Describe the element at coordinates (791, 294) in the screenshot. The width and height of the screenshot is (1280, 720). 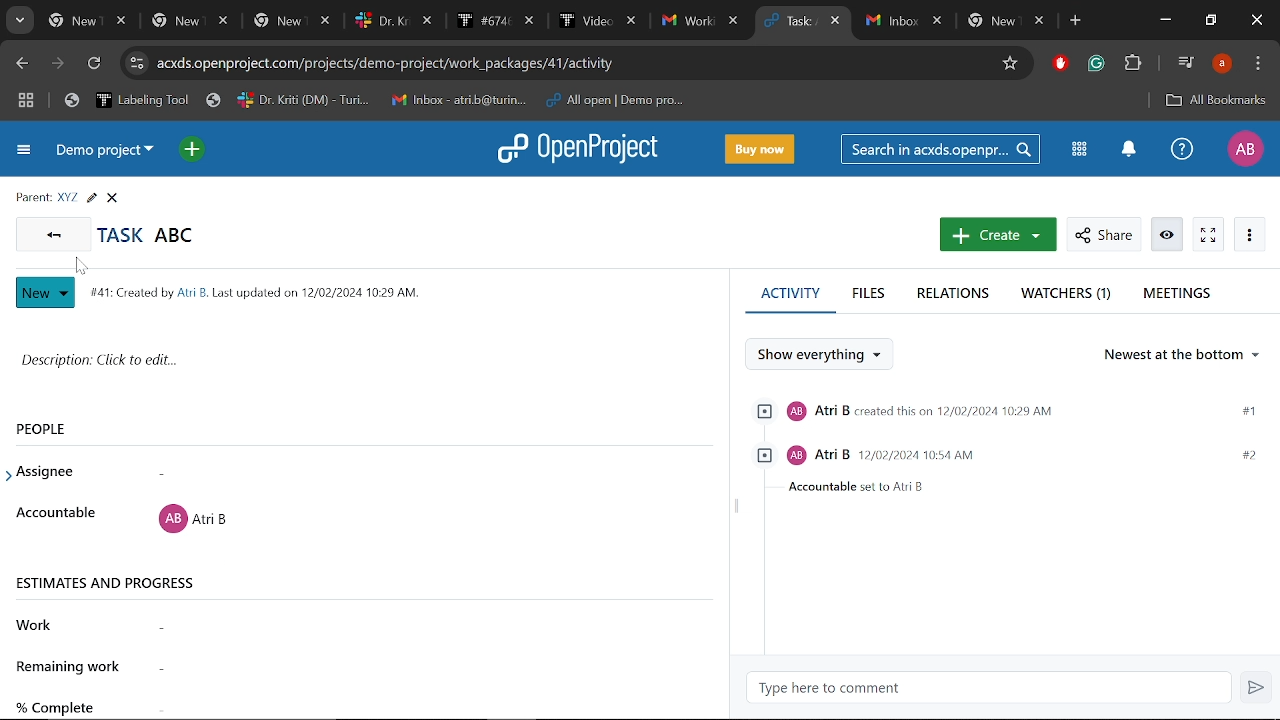
I see `Activity` at that location.